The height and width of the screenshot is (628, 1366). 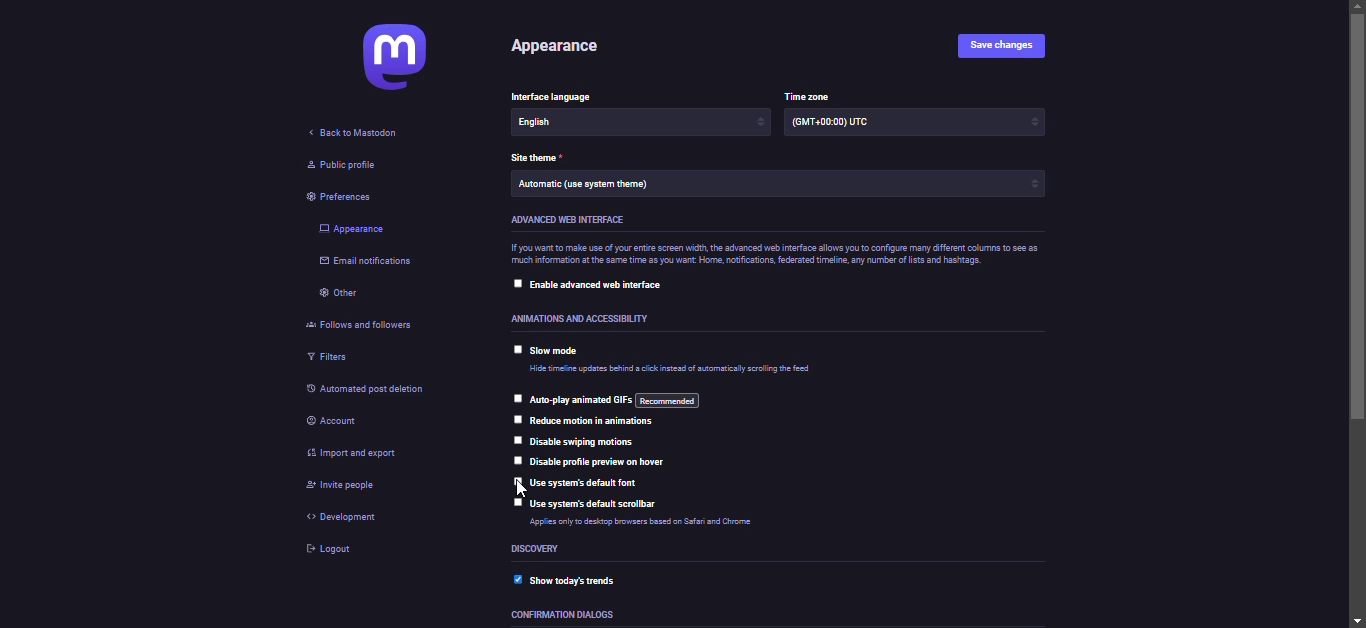 I want to click on click to select, so click(x=516, y=460).